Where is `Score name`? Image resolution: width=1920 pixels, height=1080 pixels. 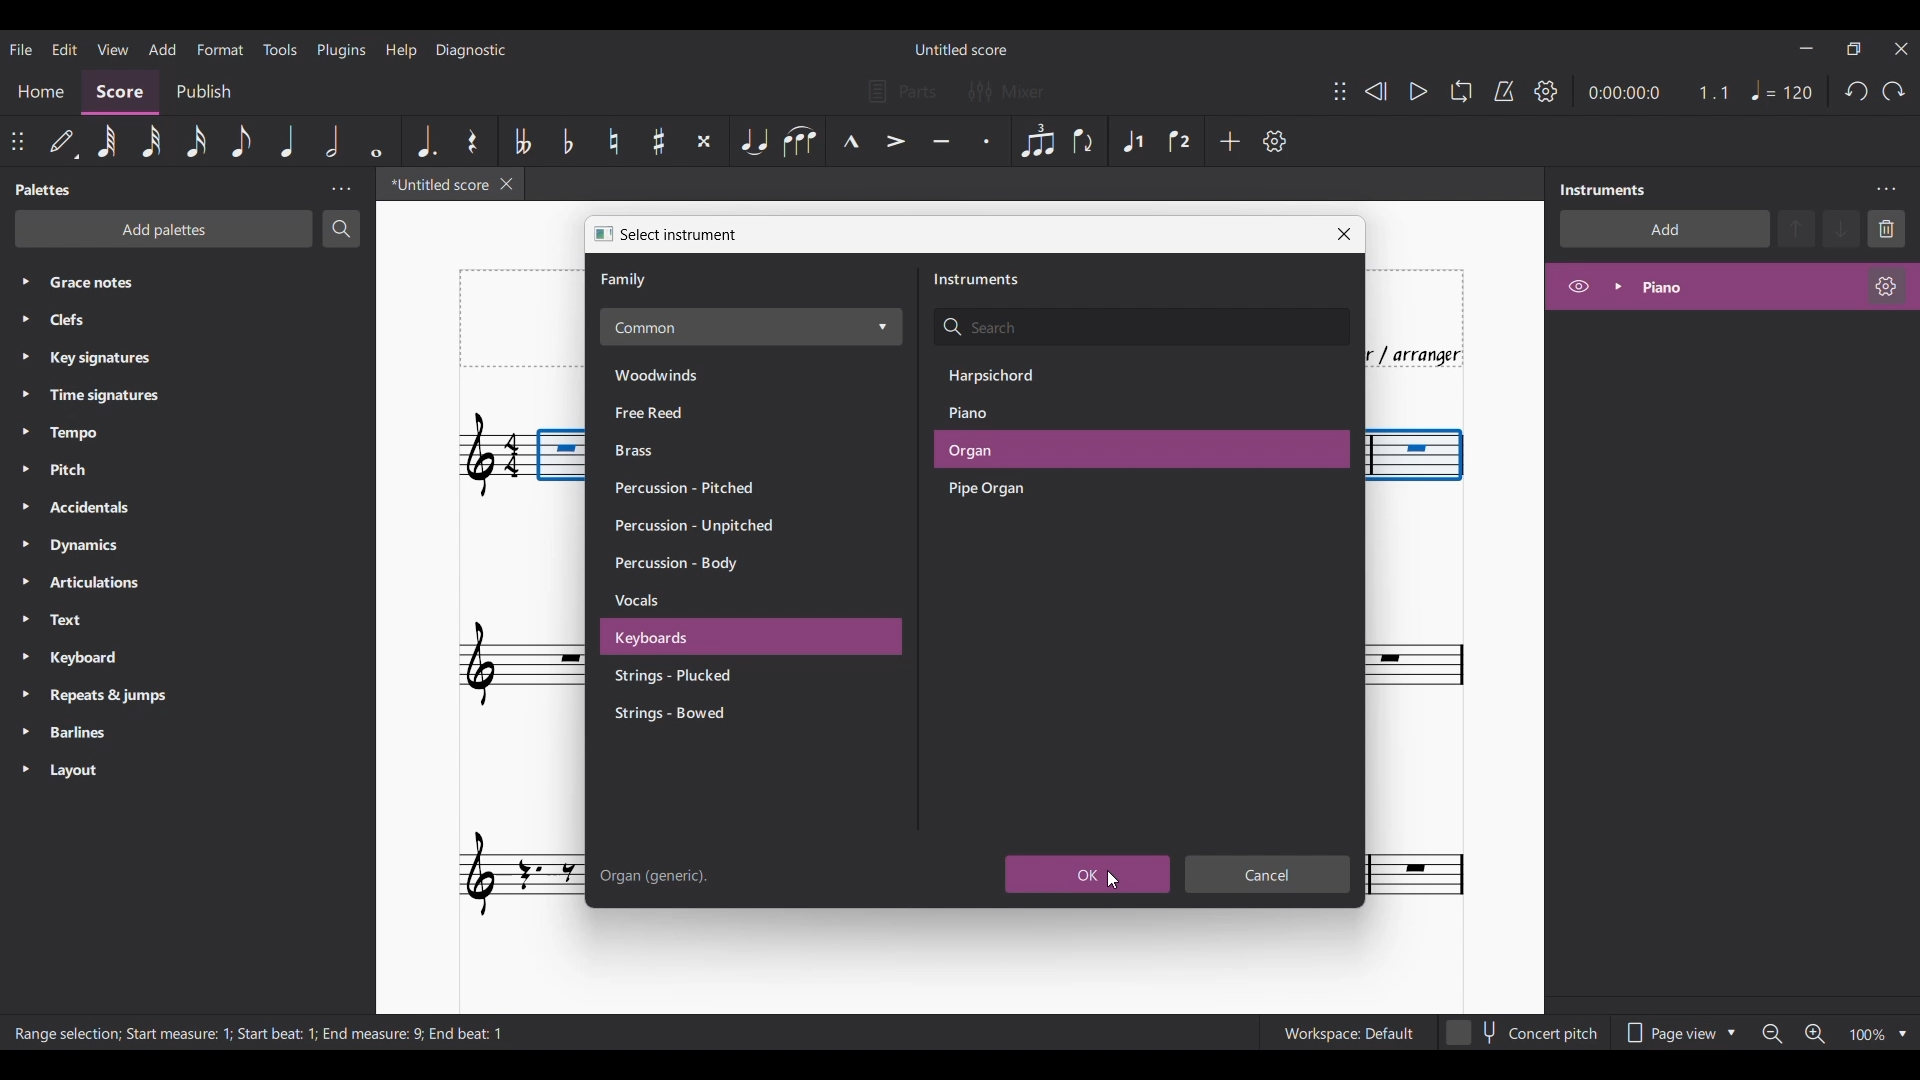
Score name is located at coordinates (960, 49).